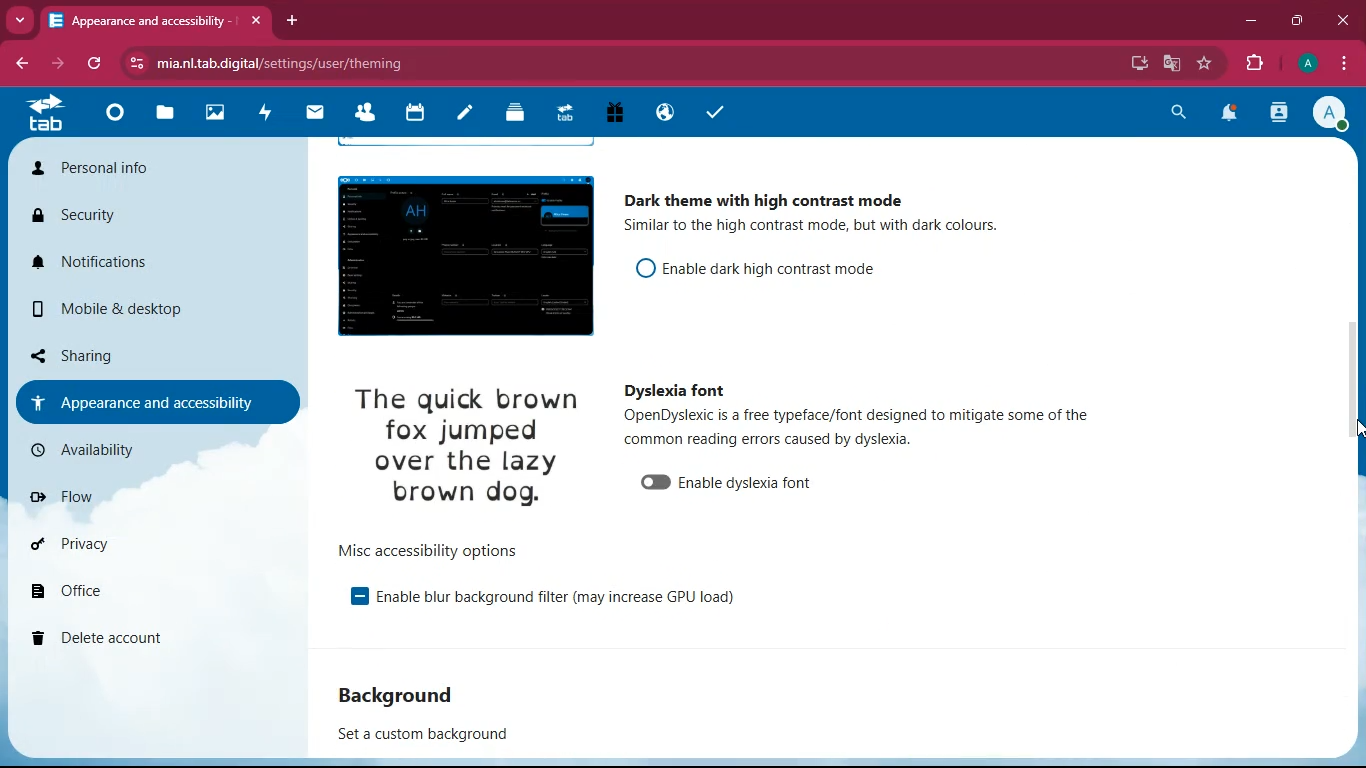 This screenshot has height=768, width=1366. I want to click on gift, so click(609, 112).